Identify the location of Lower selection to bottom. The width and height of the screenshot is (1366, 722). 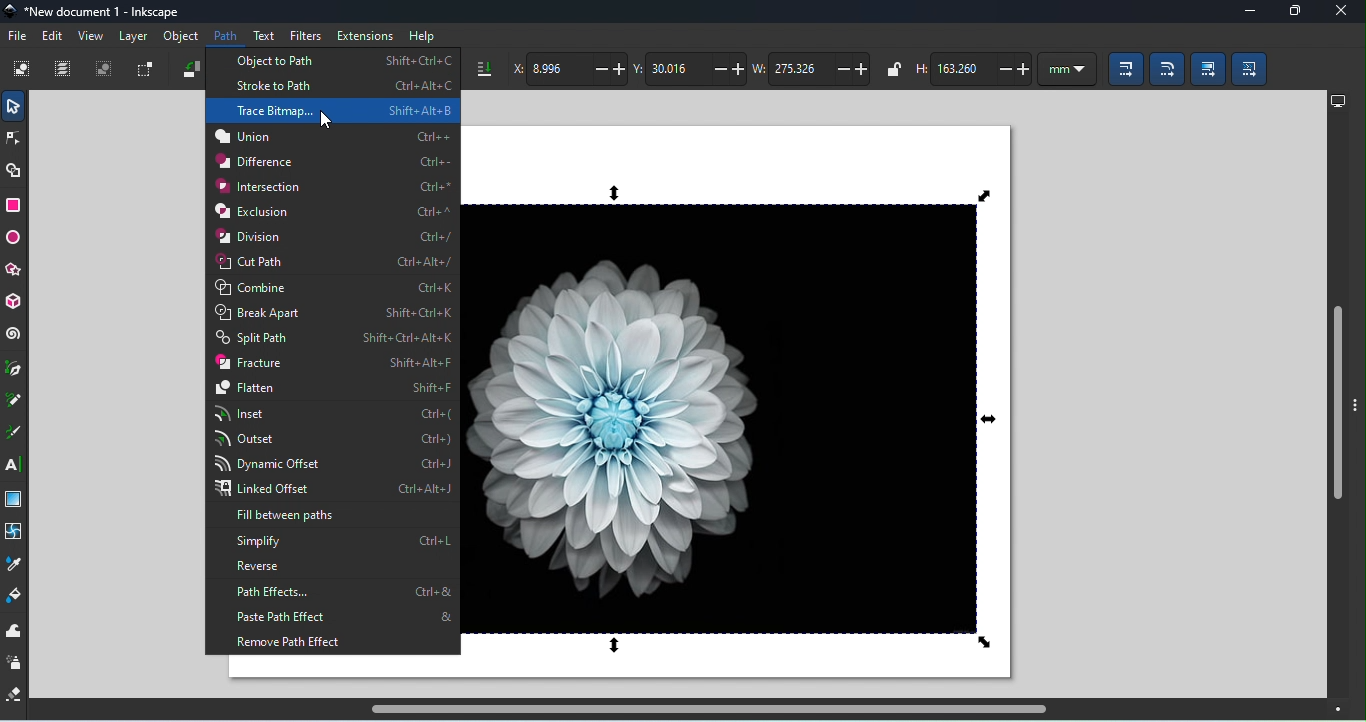
(484, 66).